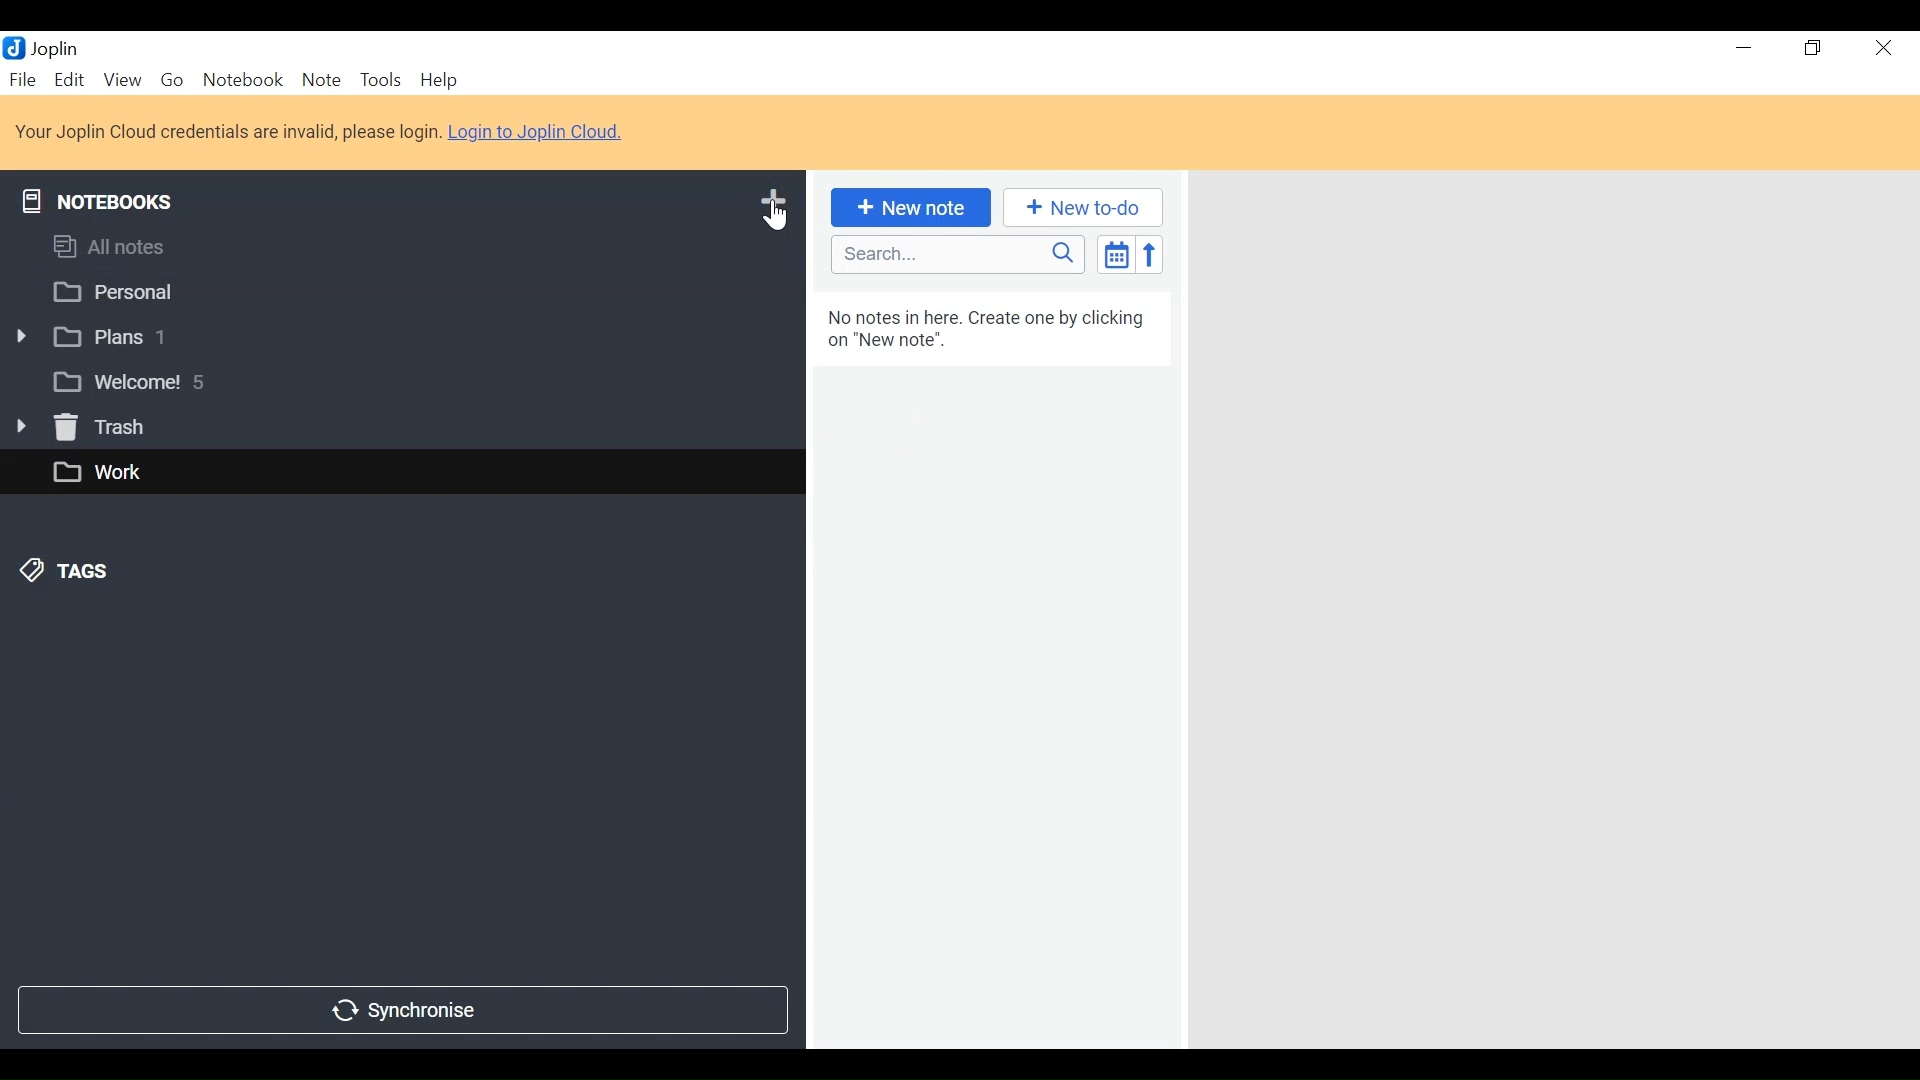 The width and height of the screenshot is (1920, 1080). Describe the element at coordinates (1555, 605) in the screenshot. I see `Display` at that location.